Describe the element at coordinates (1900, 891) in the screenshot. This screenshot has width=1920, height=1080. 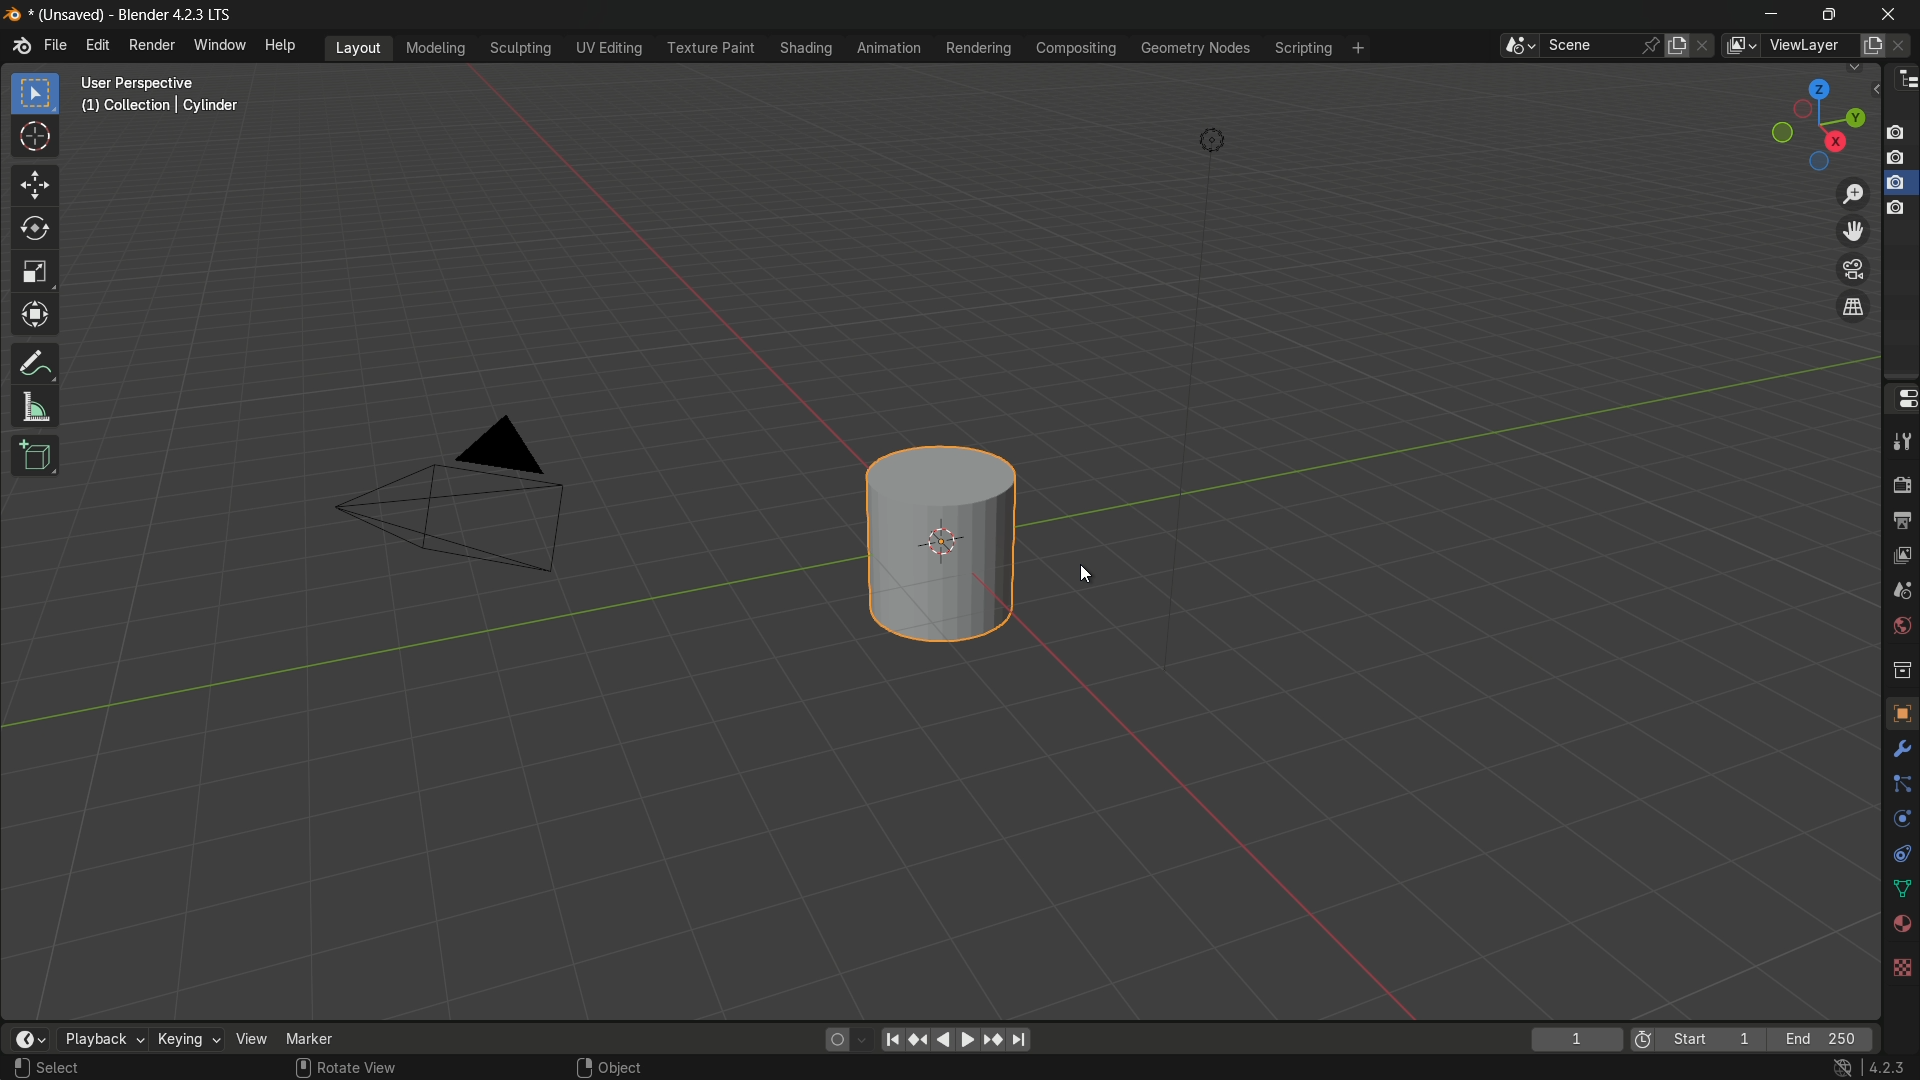
I see `data` at that location.